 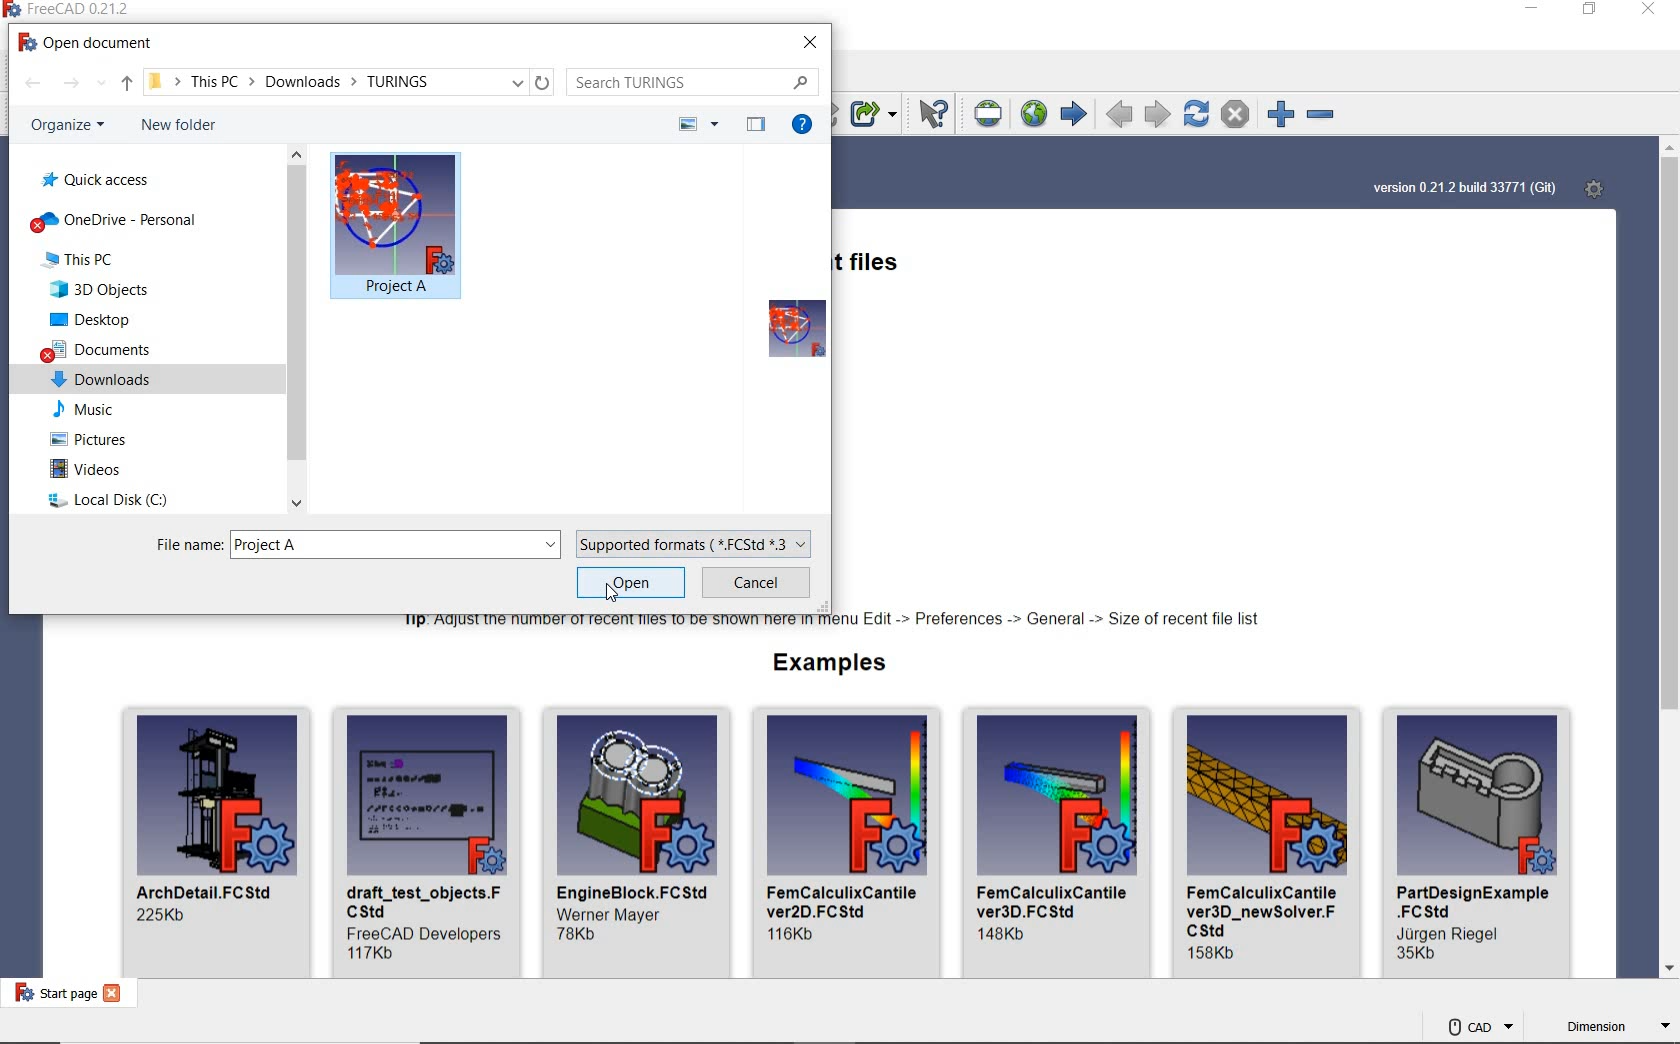 What do you see at coordinates (14, 9) in the screenshot?
I see `logo` at bounding box center [14, 9].